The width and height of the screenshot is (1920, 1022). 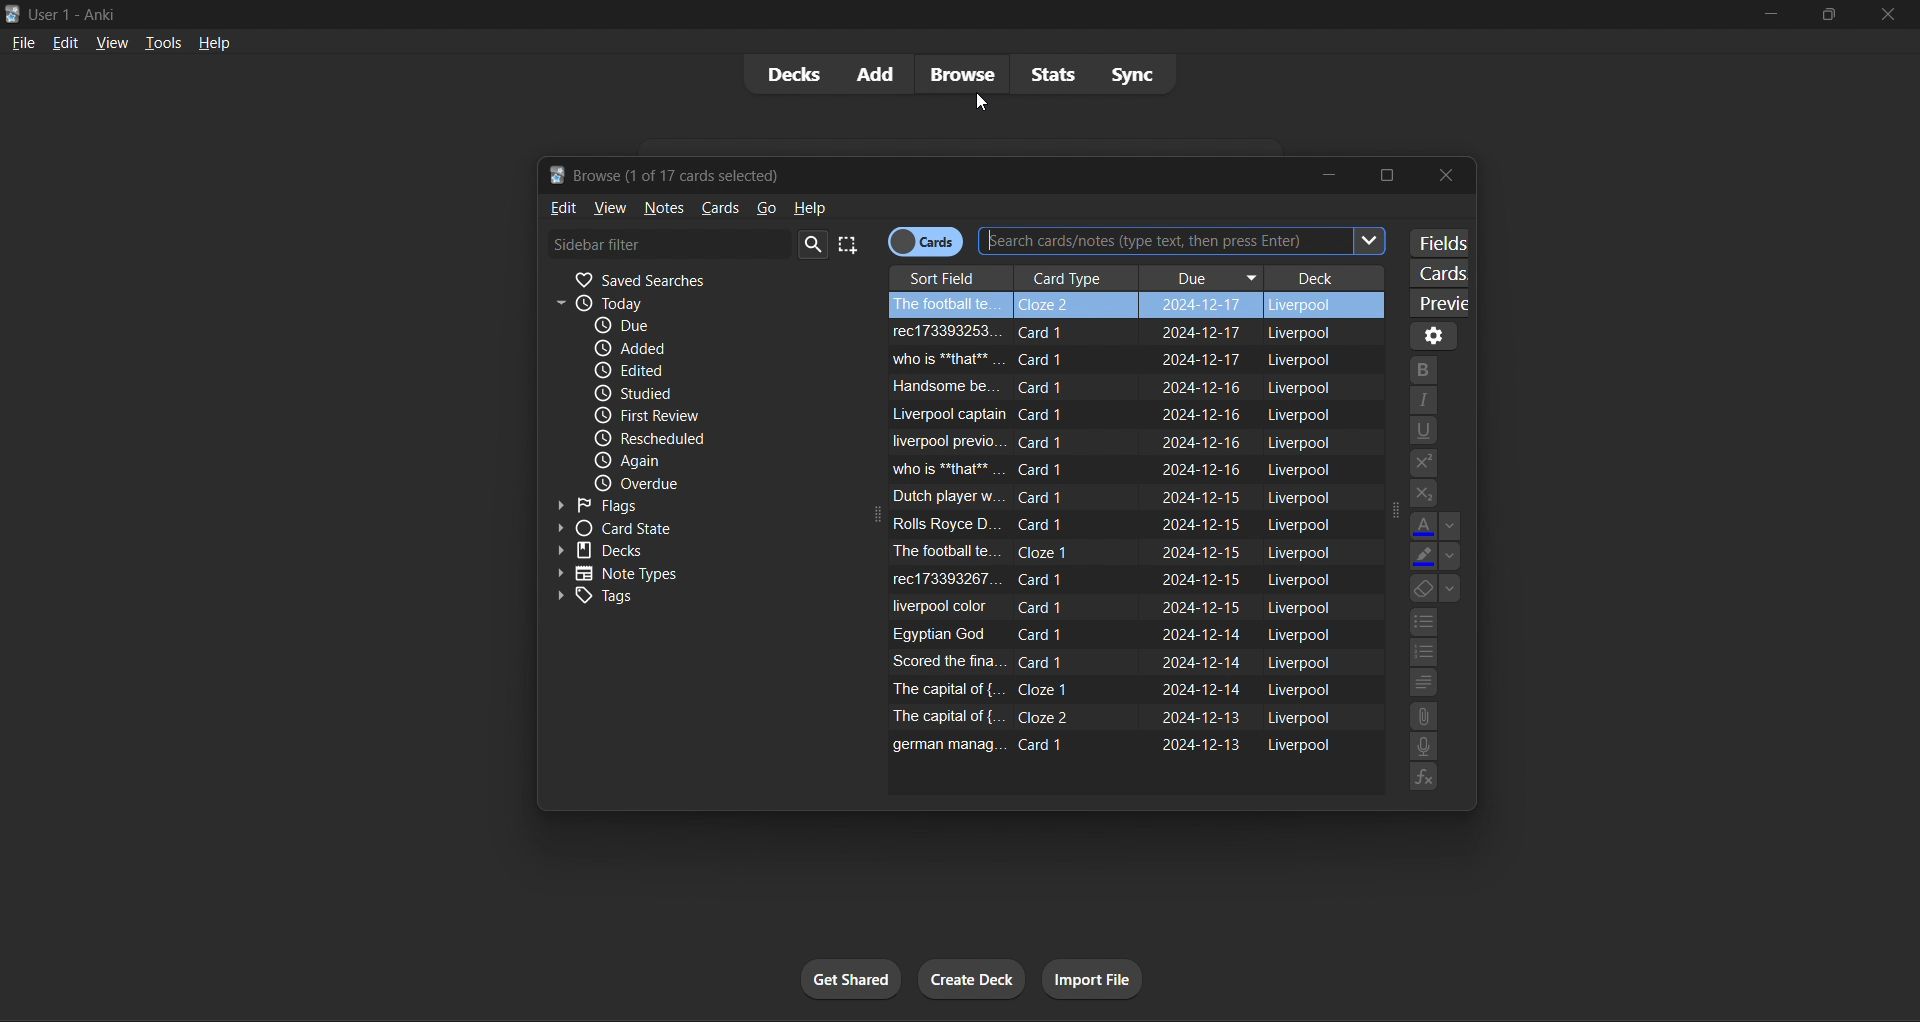 I want to click on due date, so click(x=1202, y=742).